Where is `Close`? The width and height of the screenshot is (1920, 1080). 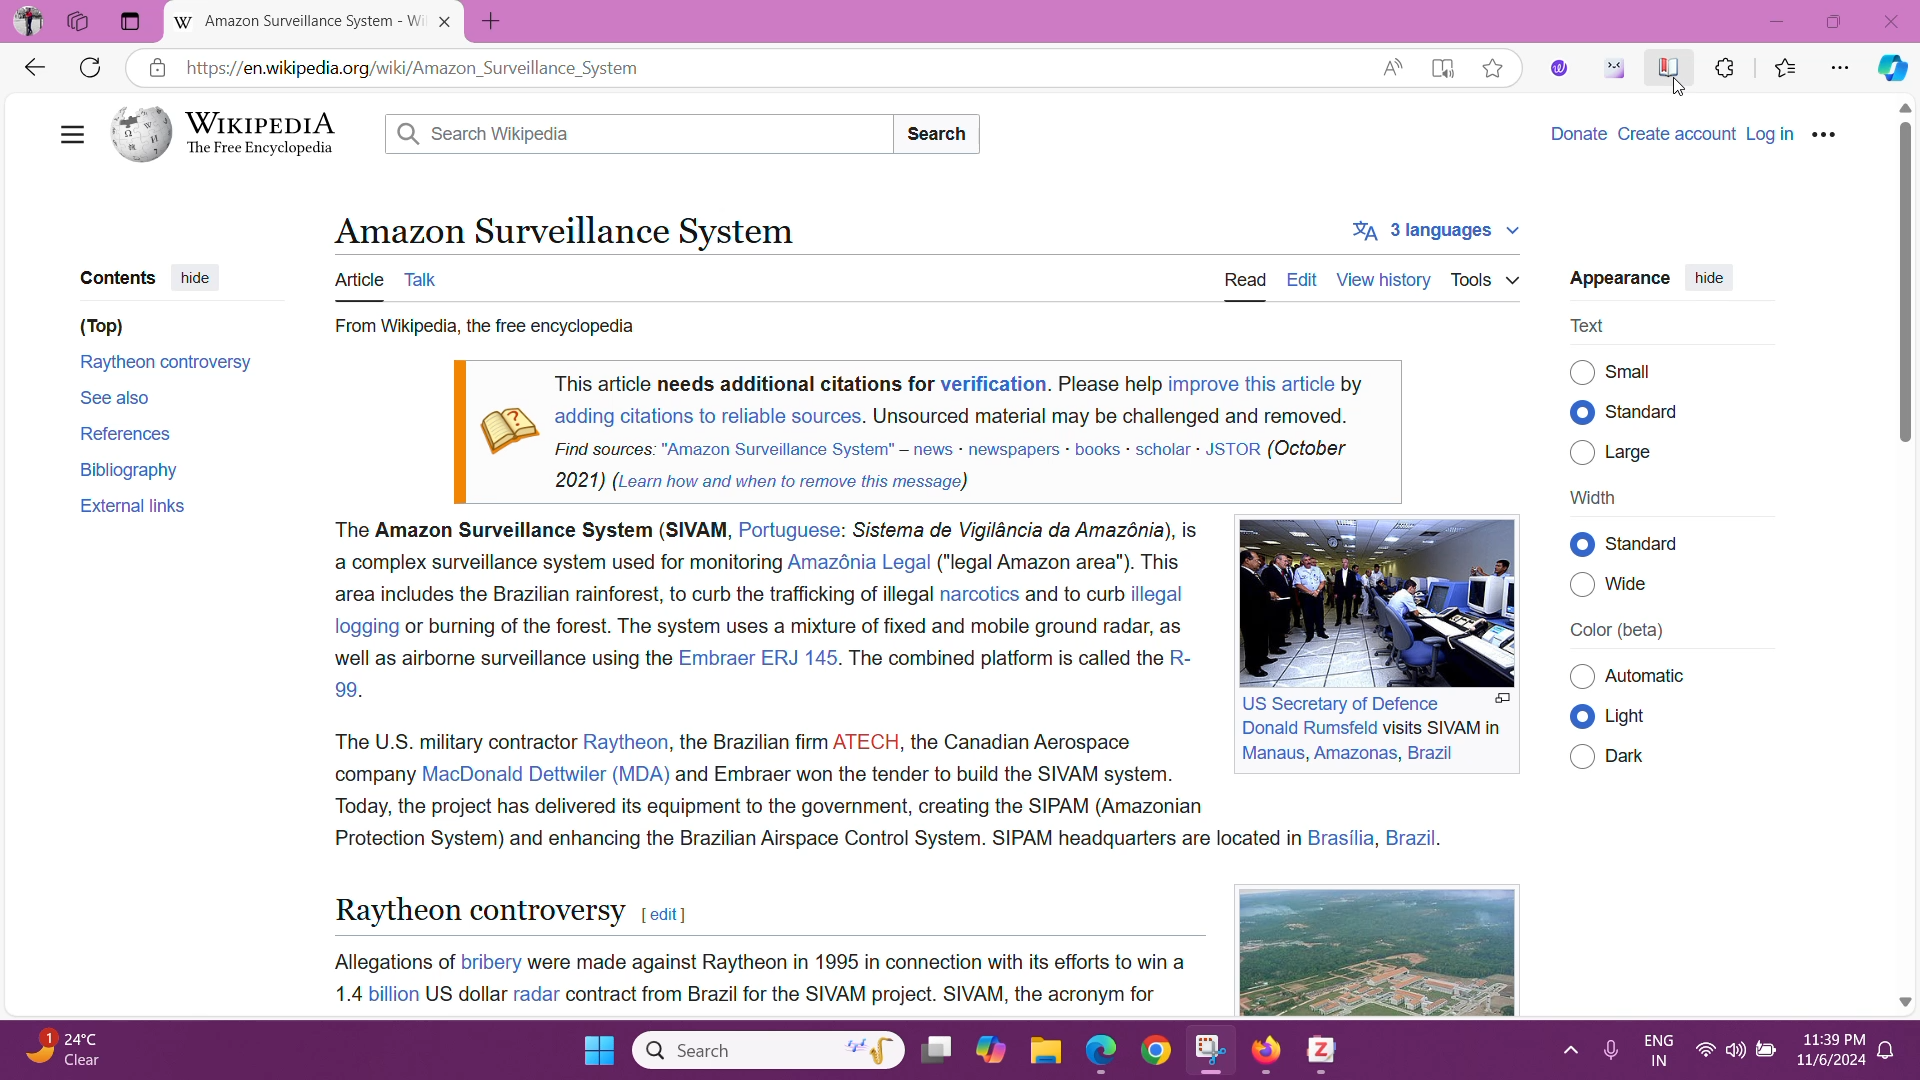
Close is located at coordinates (1892, 20).